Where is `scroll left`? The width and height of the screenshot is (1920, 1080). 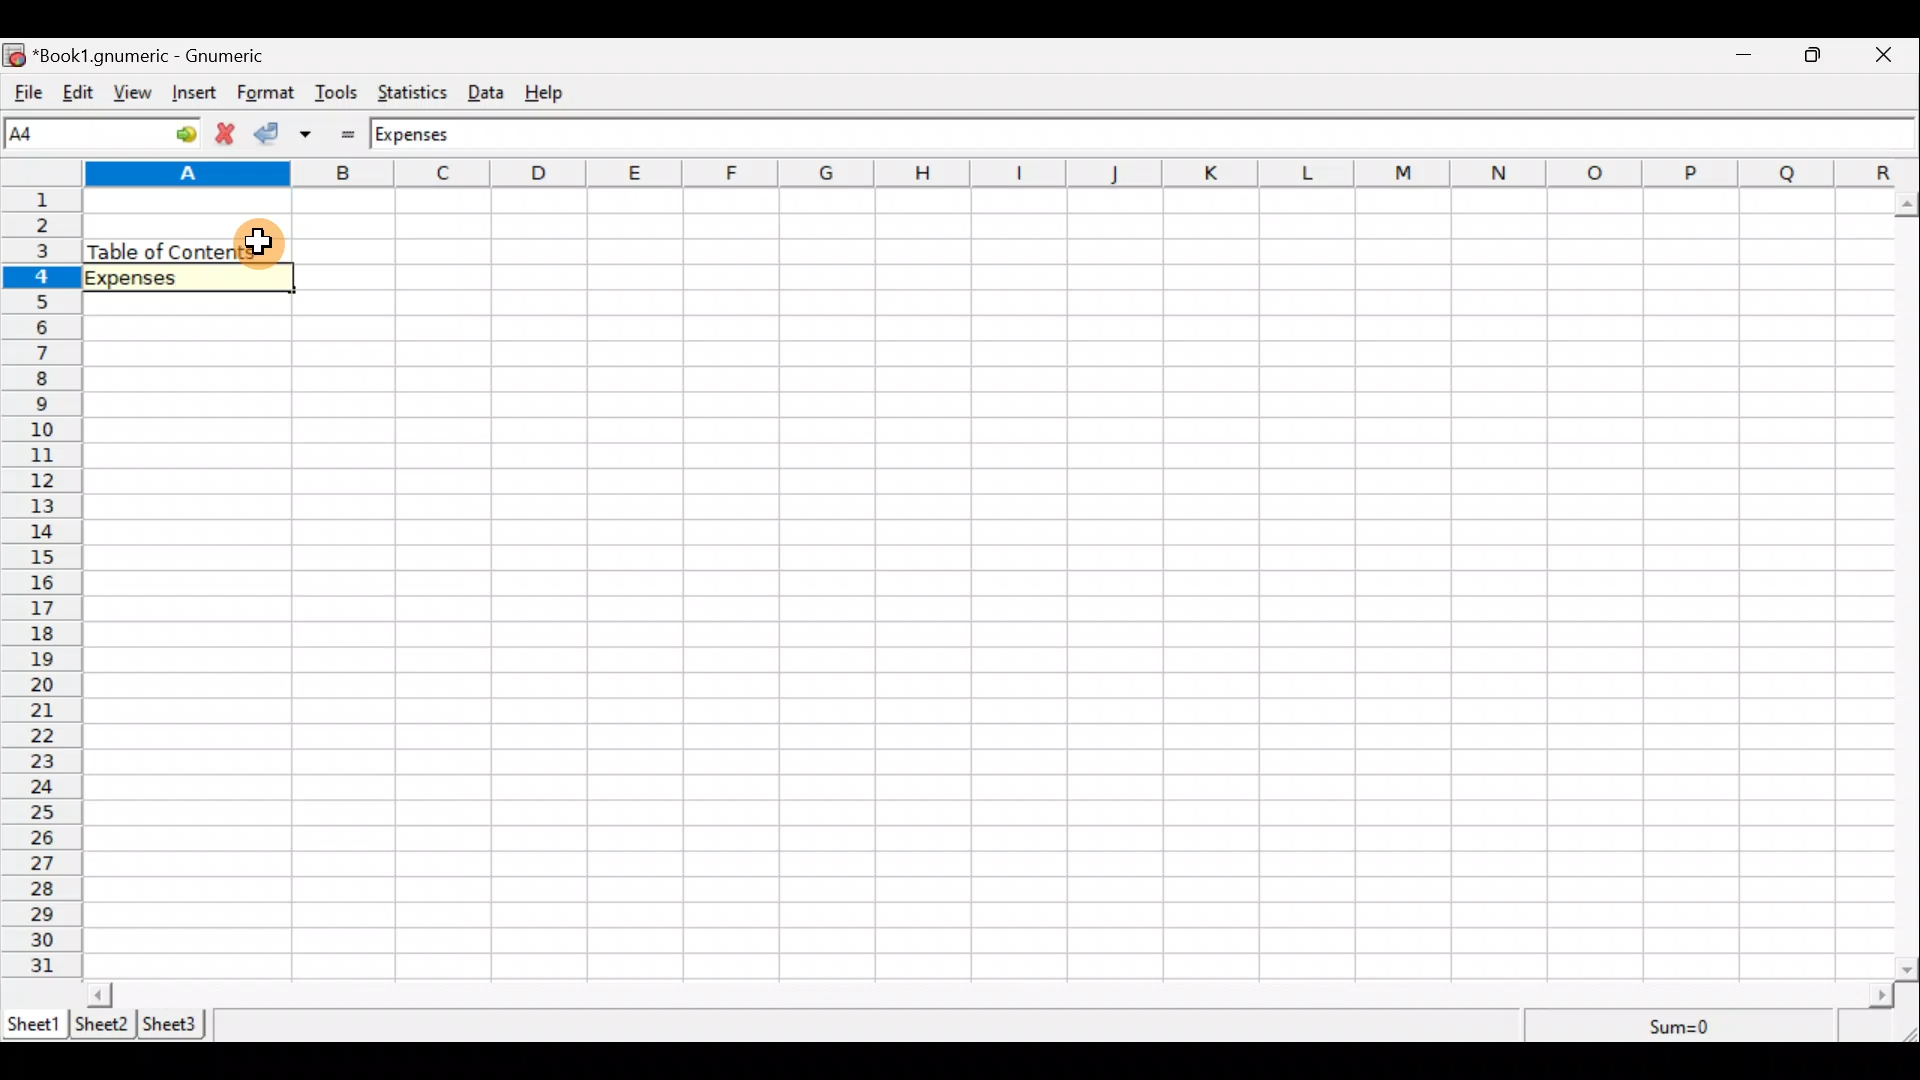
scroll left is located at coordinates (99, 994).